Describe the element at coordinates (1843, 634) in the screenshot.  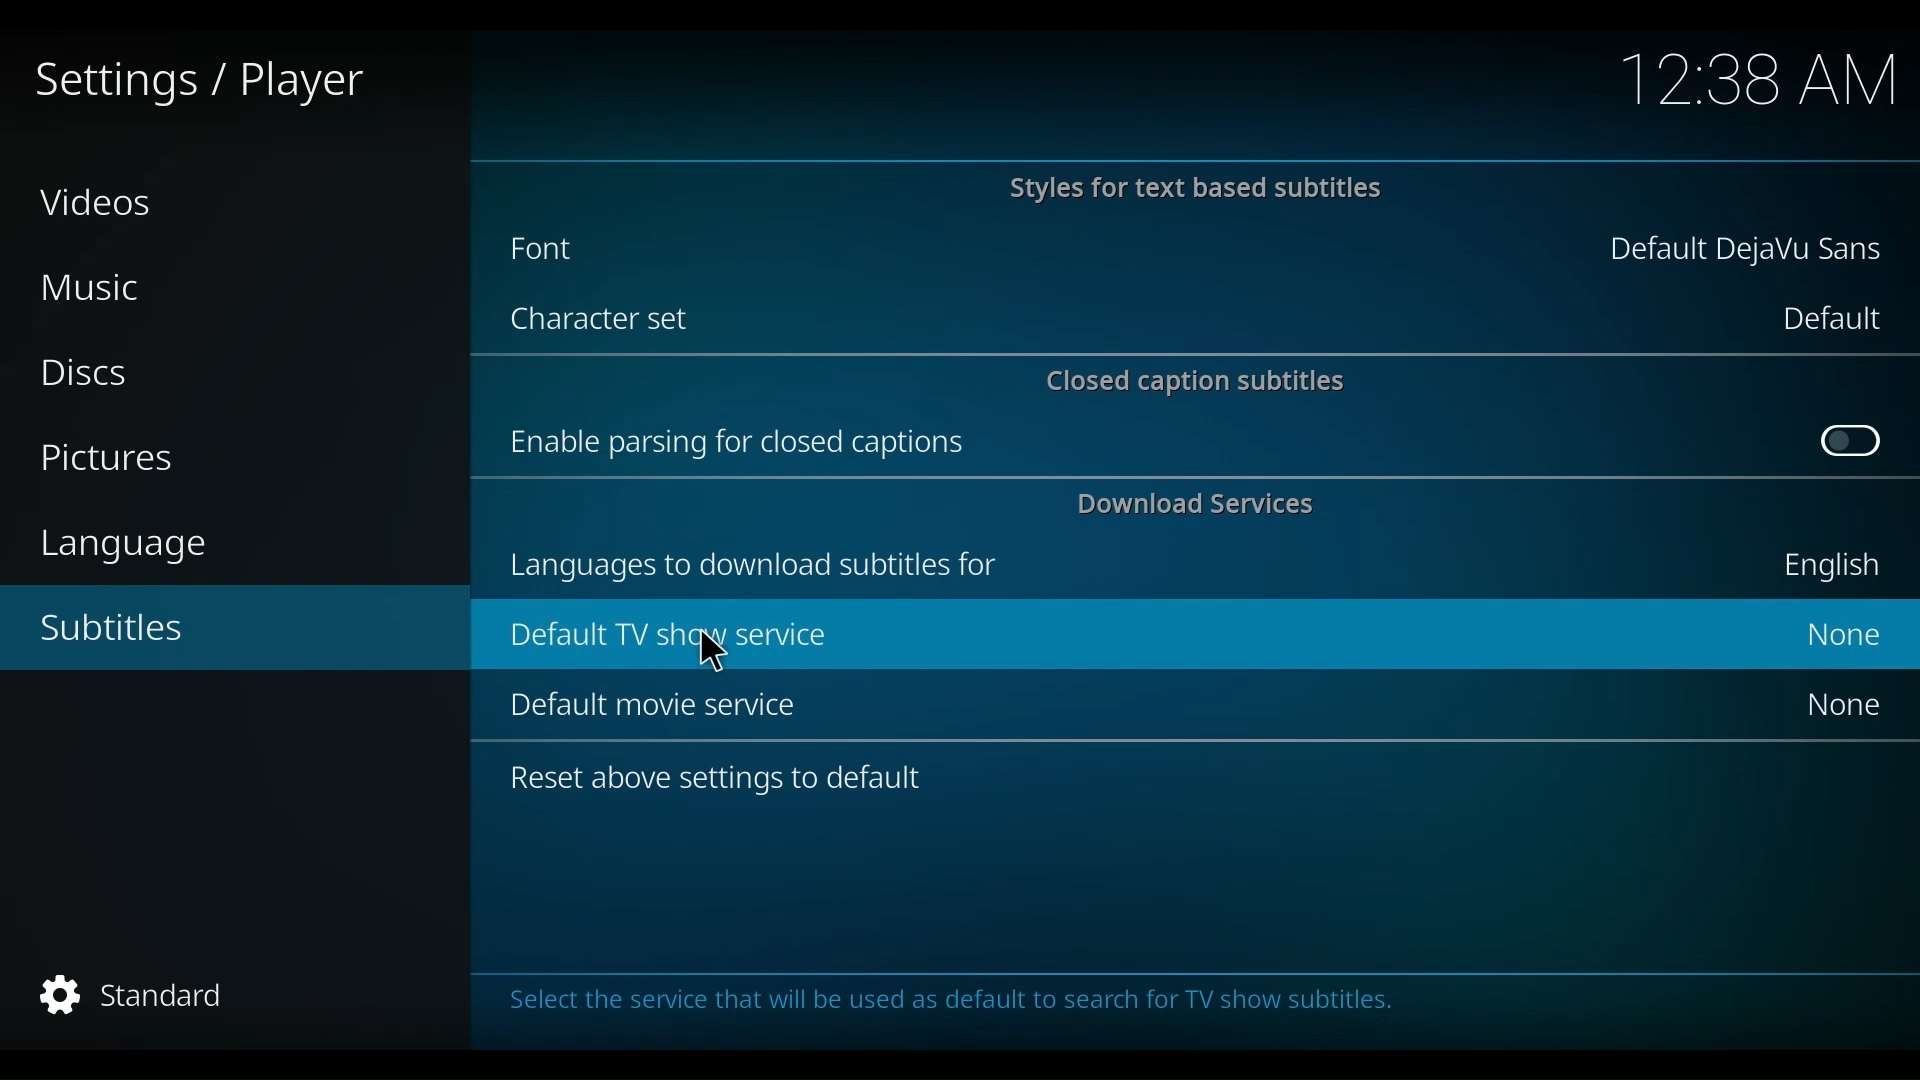
I see `None` at that location.